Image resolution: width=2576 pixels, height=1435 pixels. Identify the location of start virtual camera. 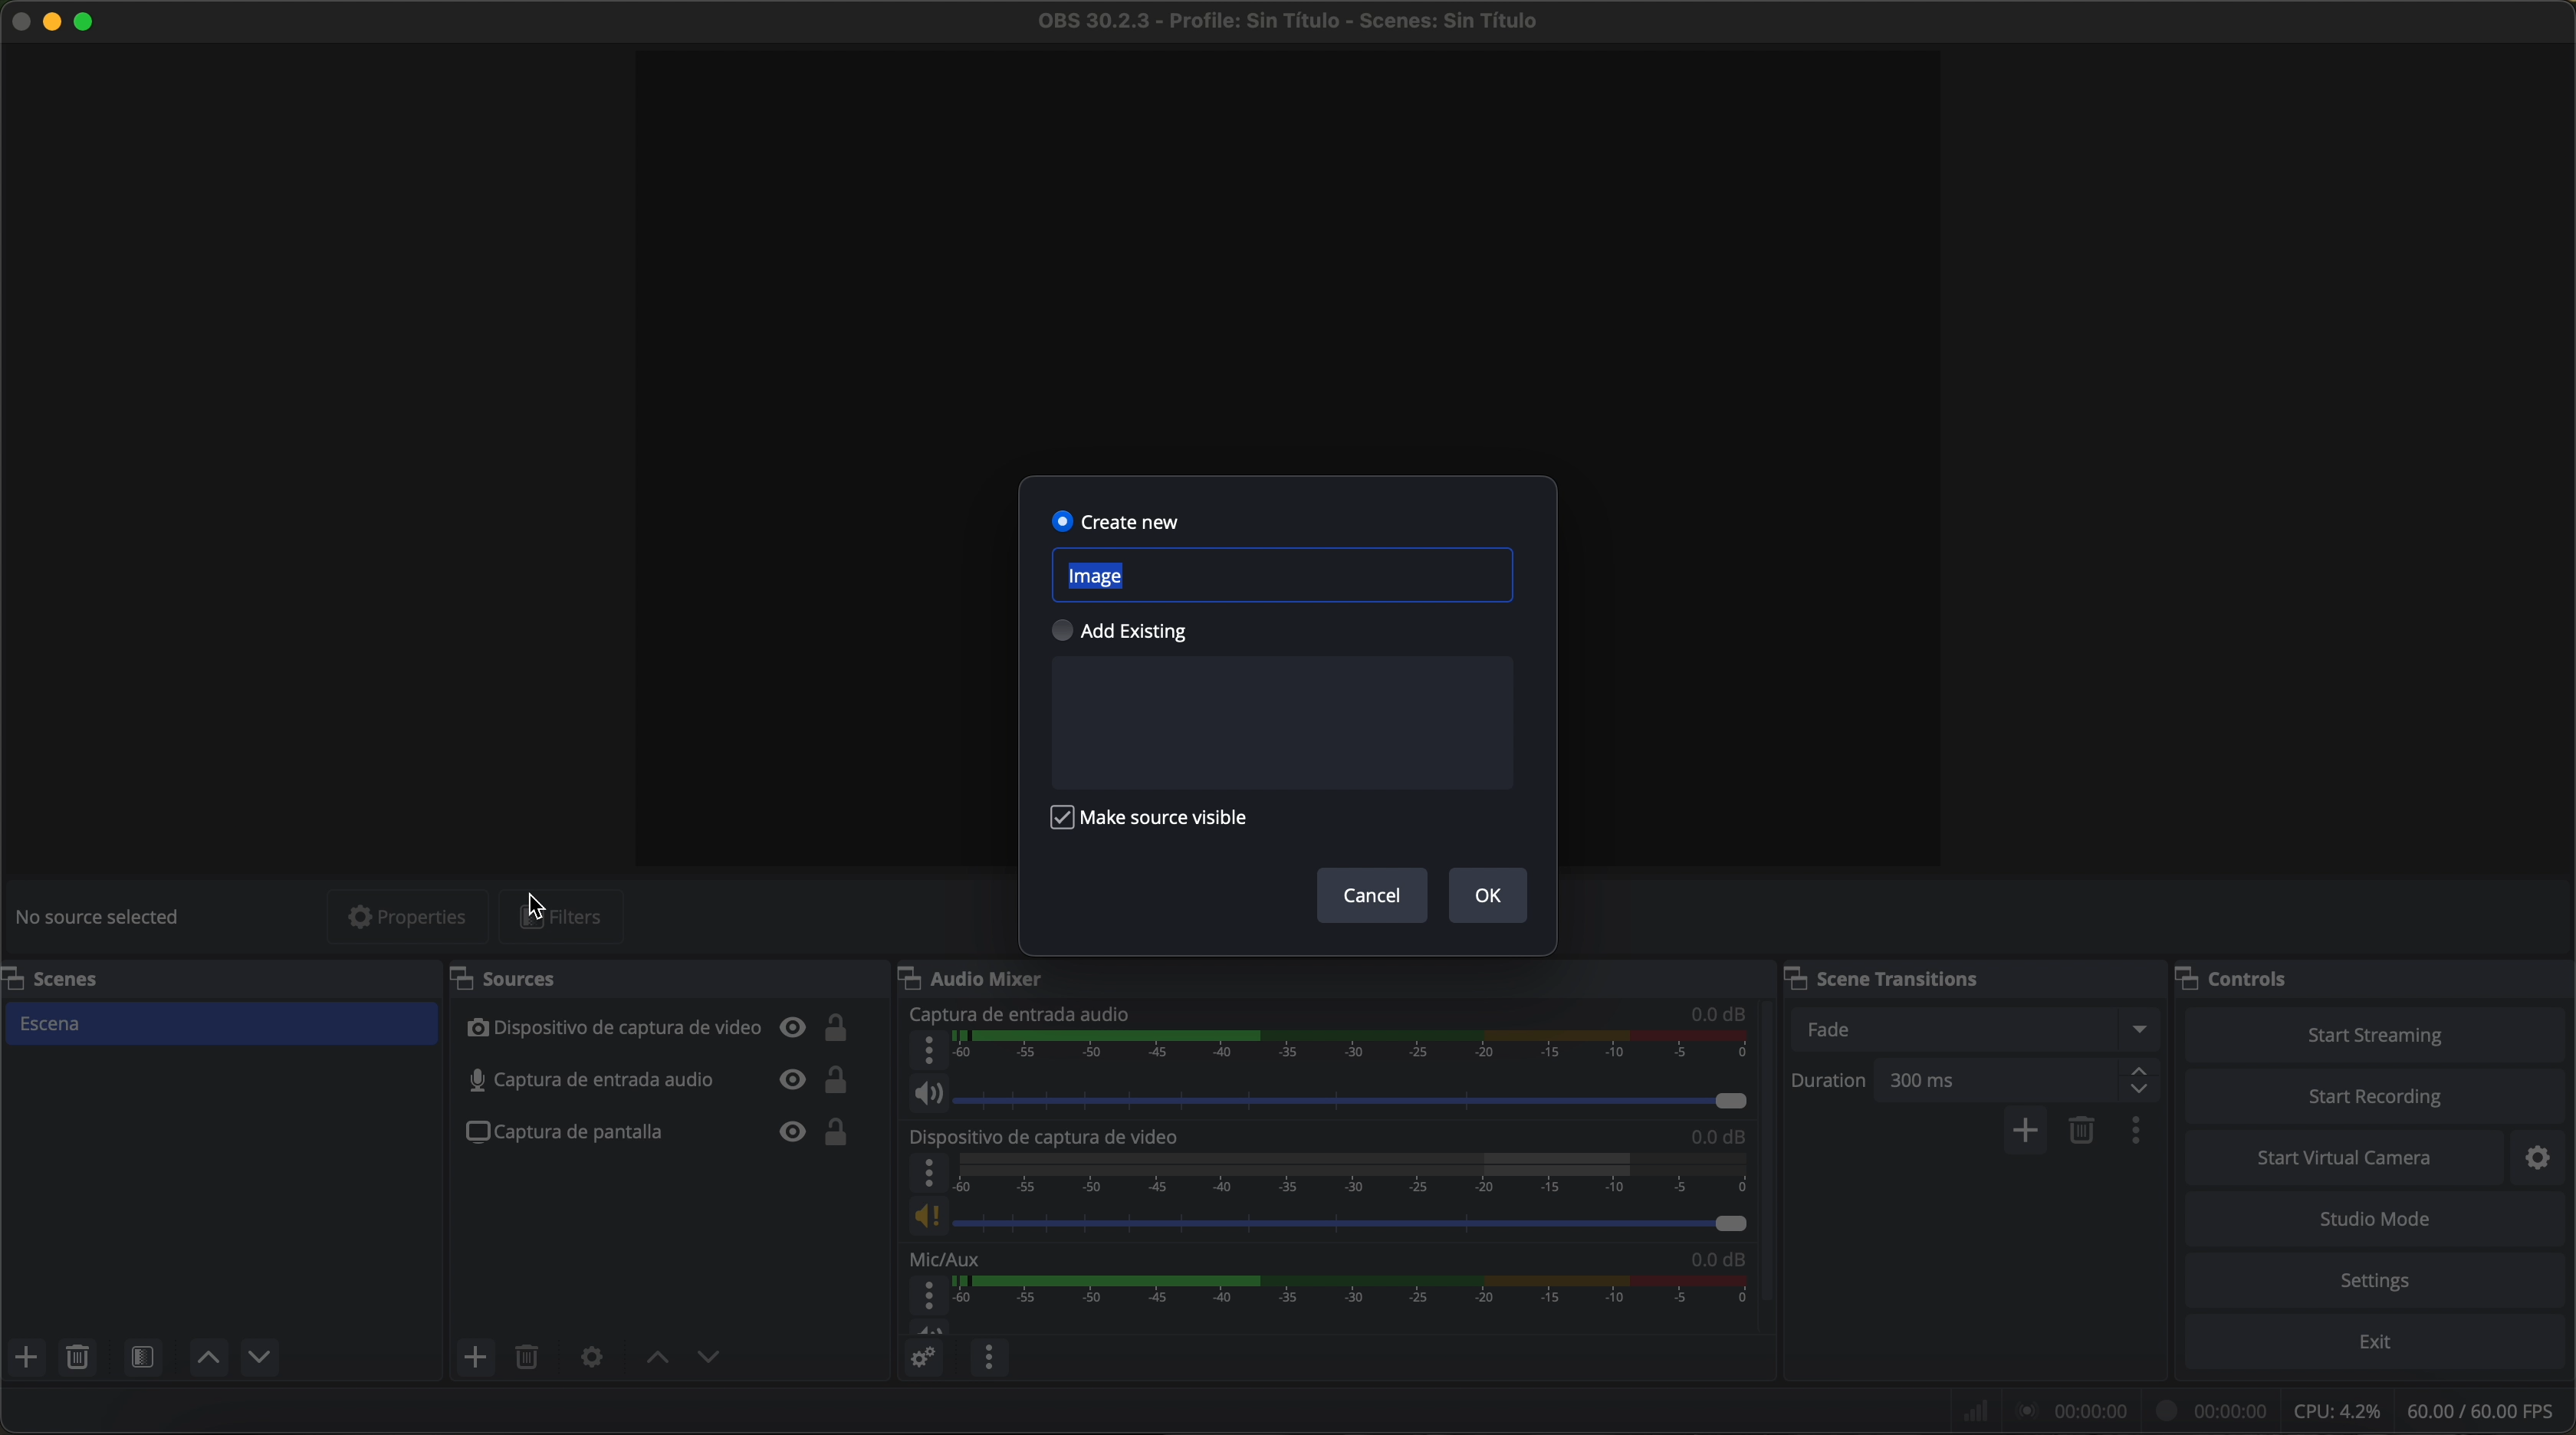
(2344, 1157).